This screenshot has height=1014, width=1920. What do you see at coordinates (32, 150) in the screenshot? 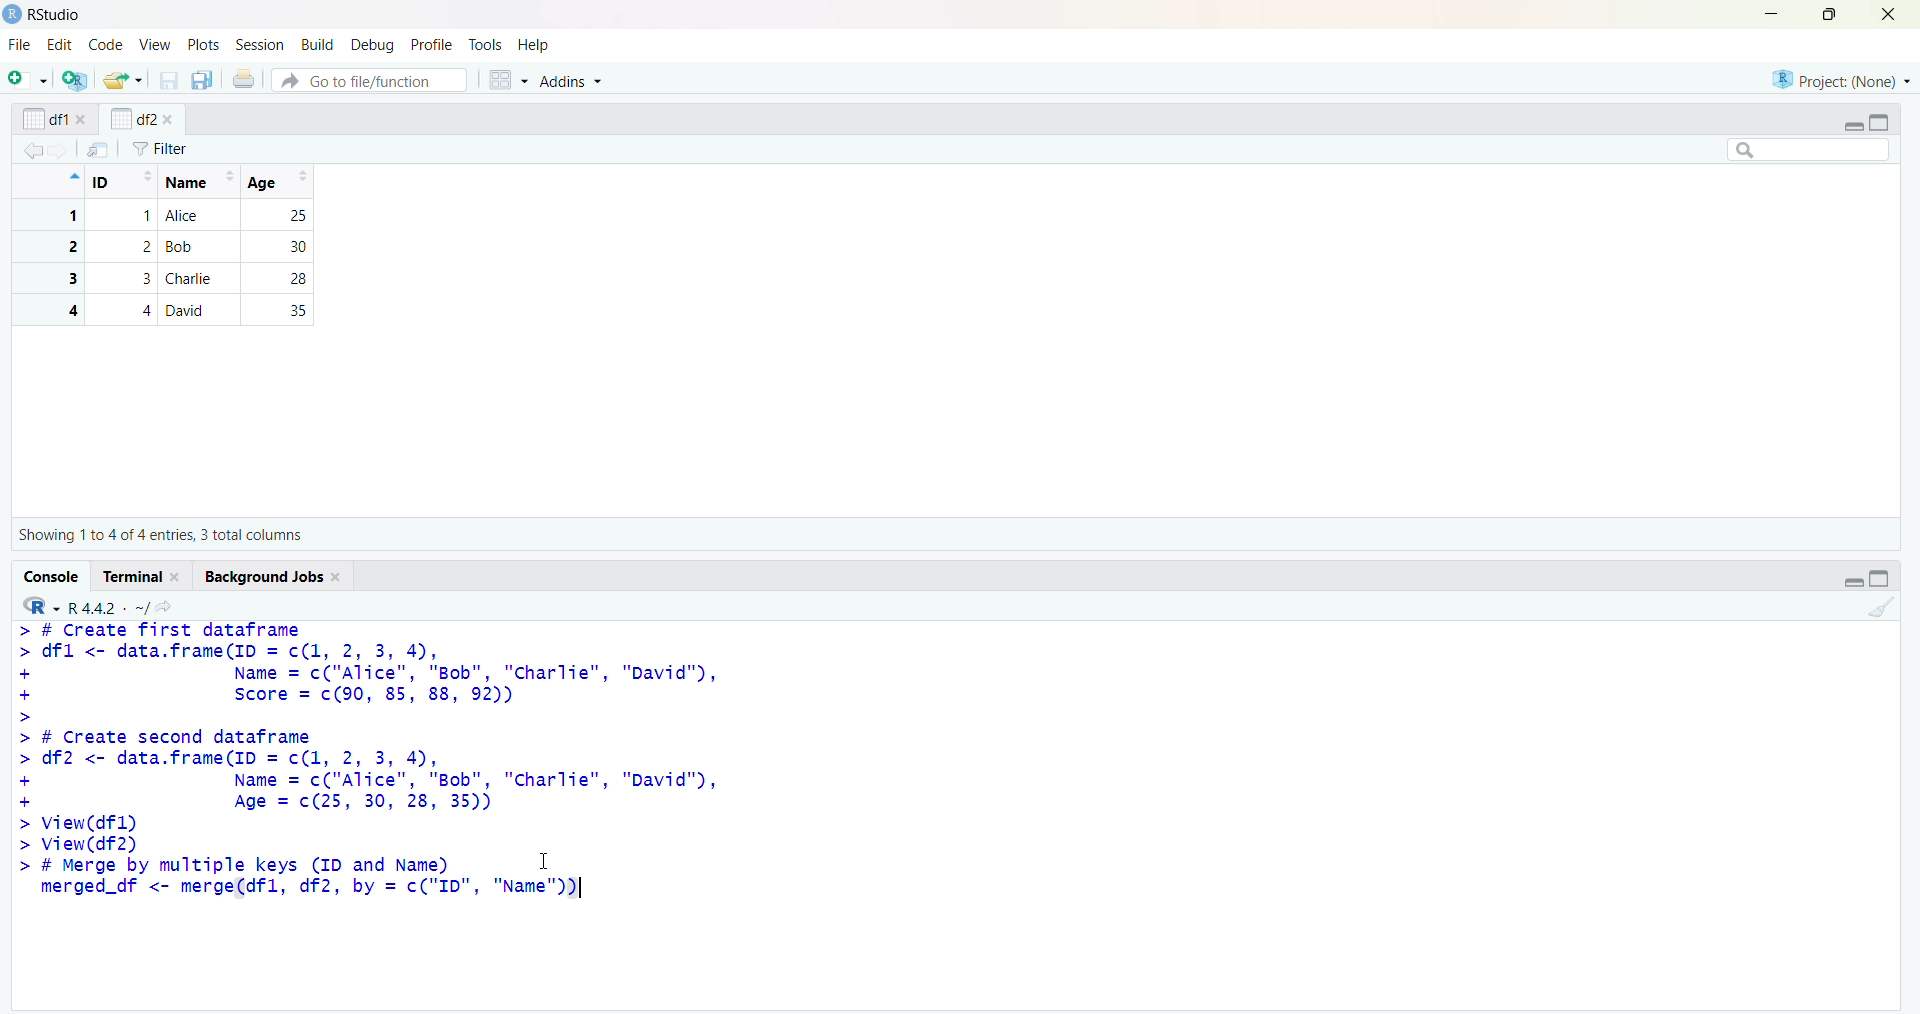
I see `backward` at bounding box center [32, 150].